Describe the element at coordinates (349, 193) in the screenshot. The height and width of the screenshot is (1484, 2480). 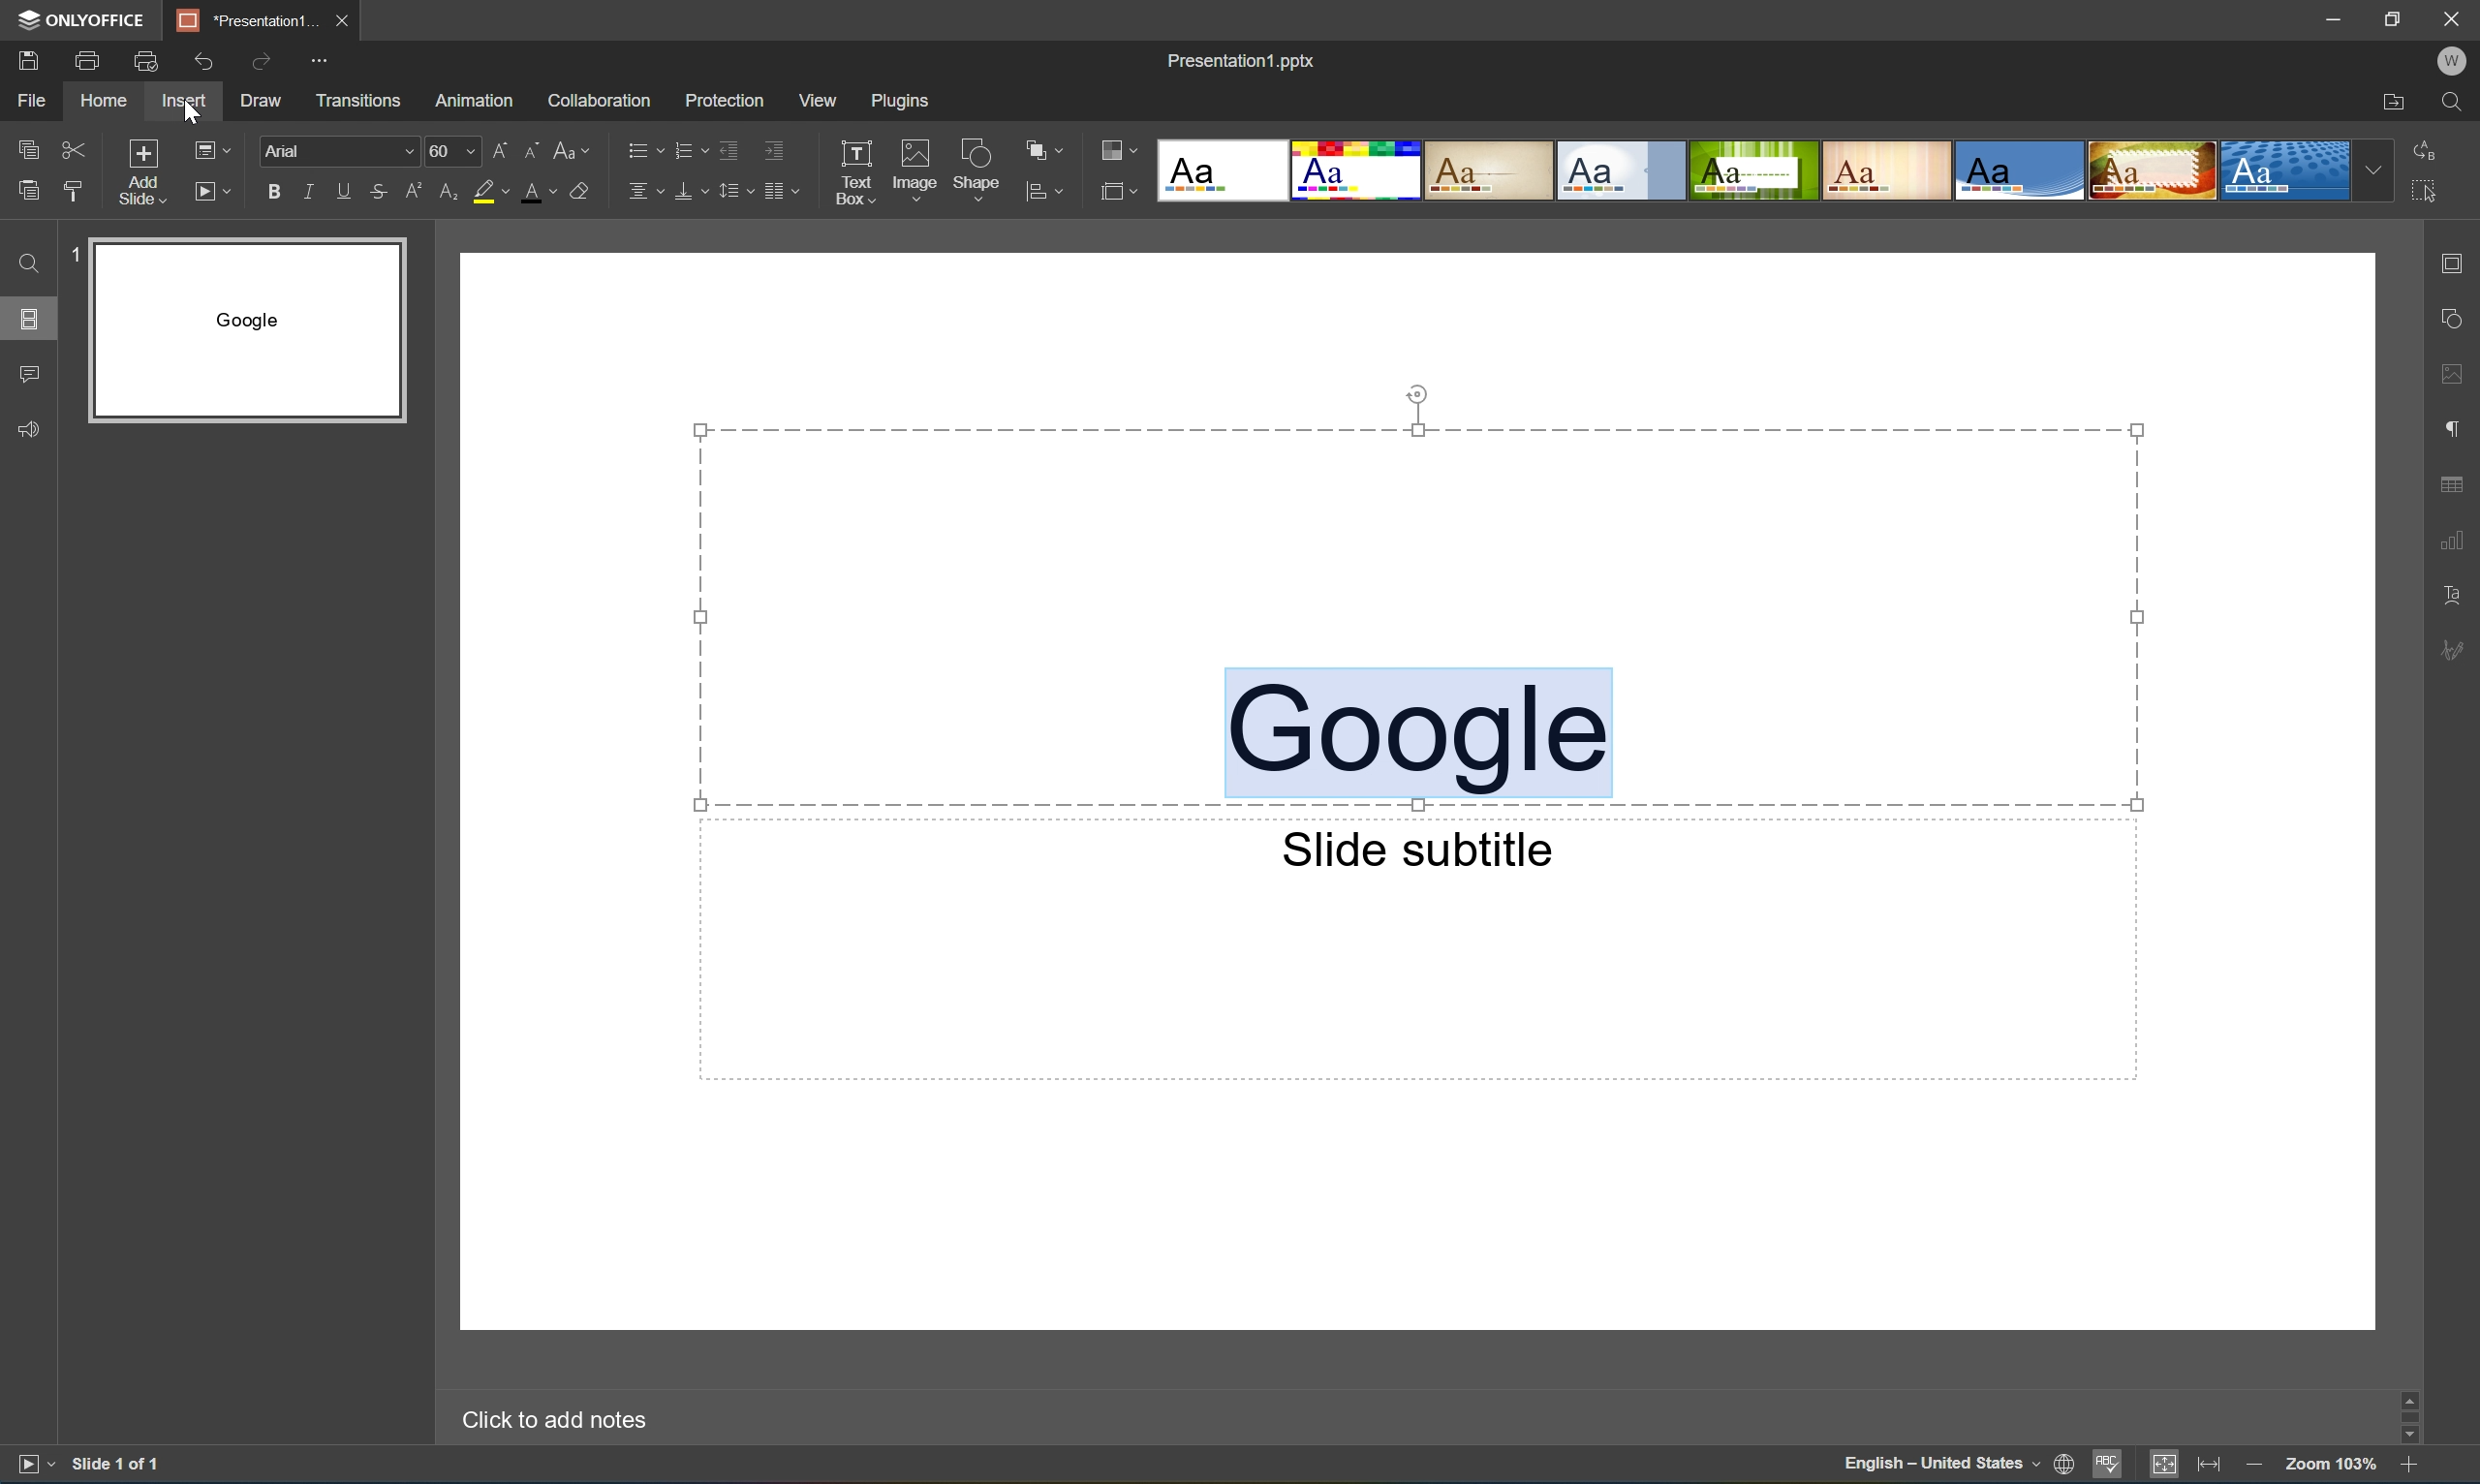
I see `Underline` at that location.